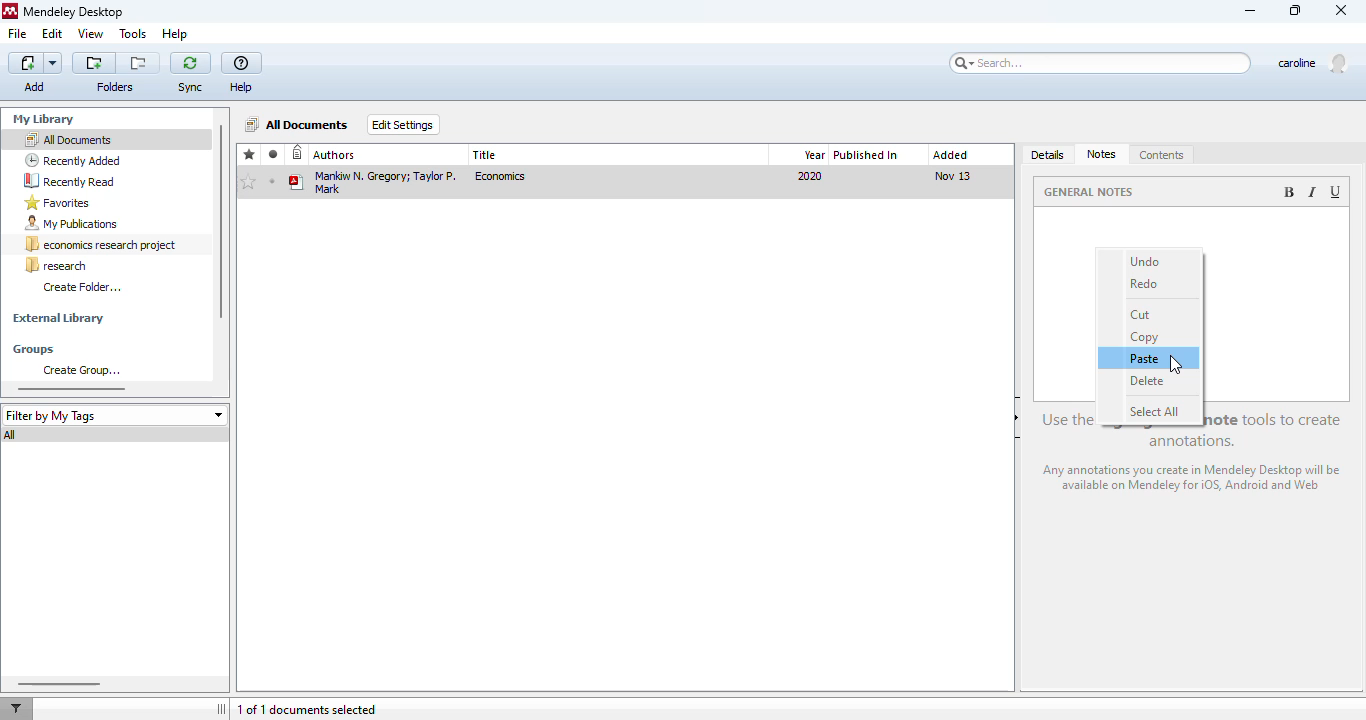 Image resolution: width=1366 pixels, height=720 pixels. Describe the element at coordinates (1141, 314) in the screenshot. I see `cut` at that location.